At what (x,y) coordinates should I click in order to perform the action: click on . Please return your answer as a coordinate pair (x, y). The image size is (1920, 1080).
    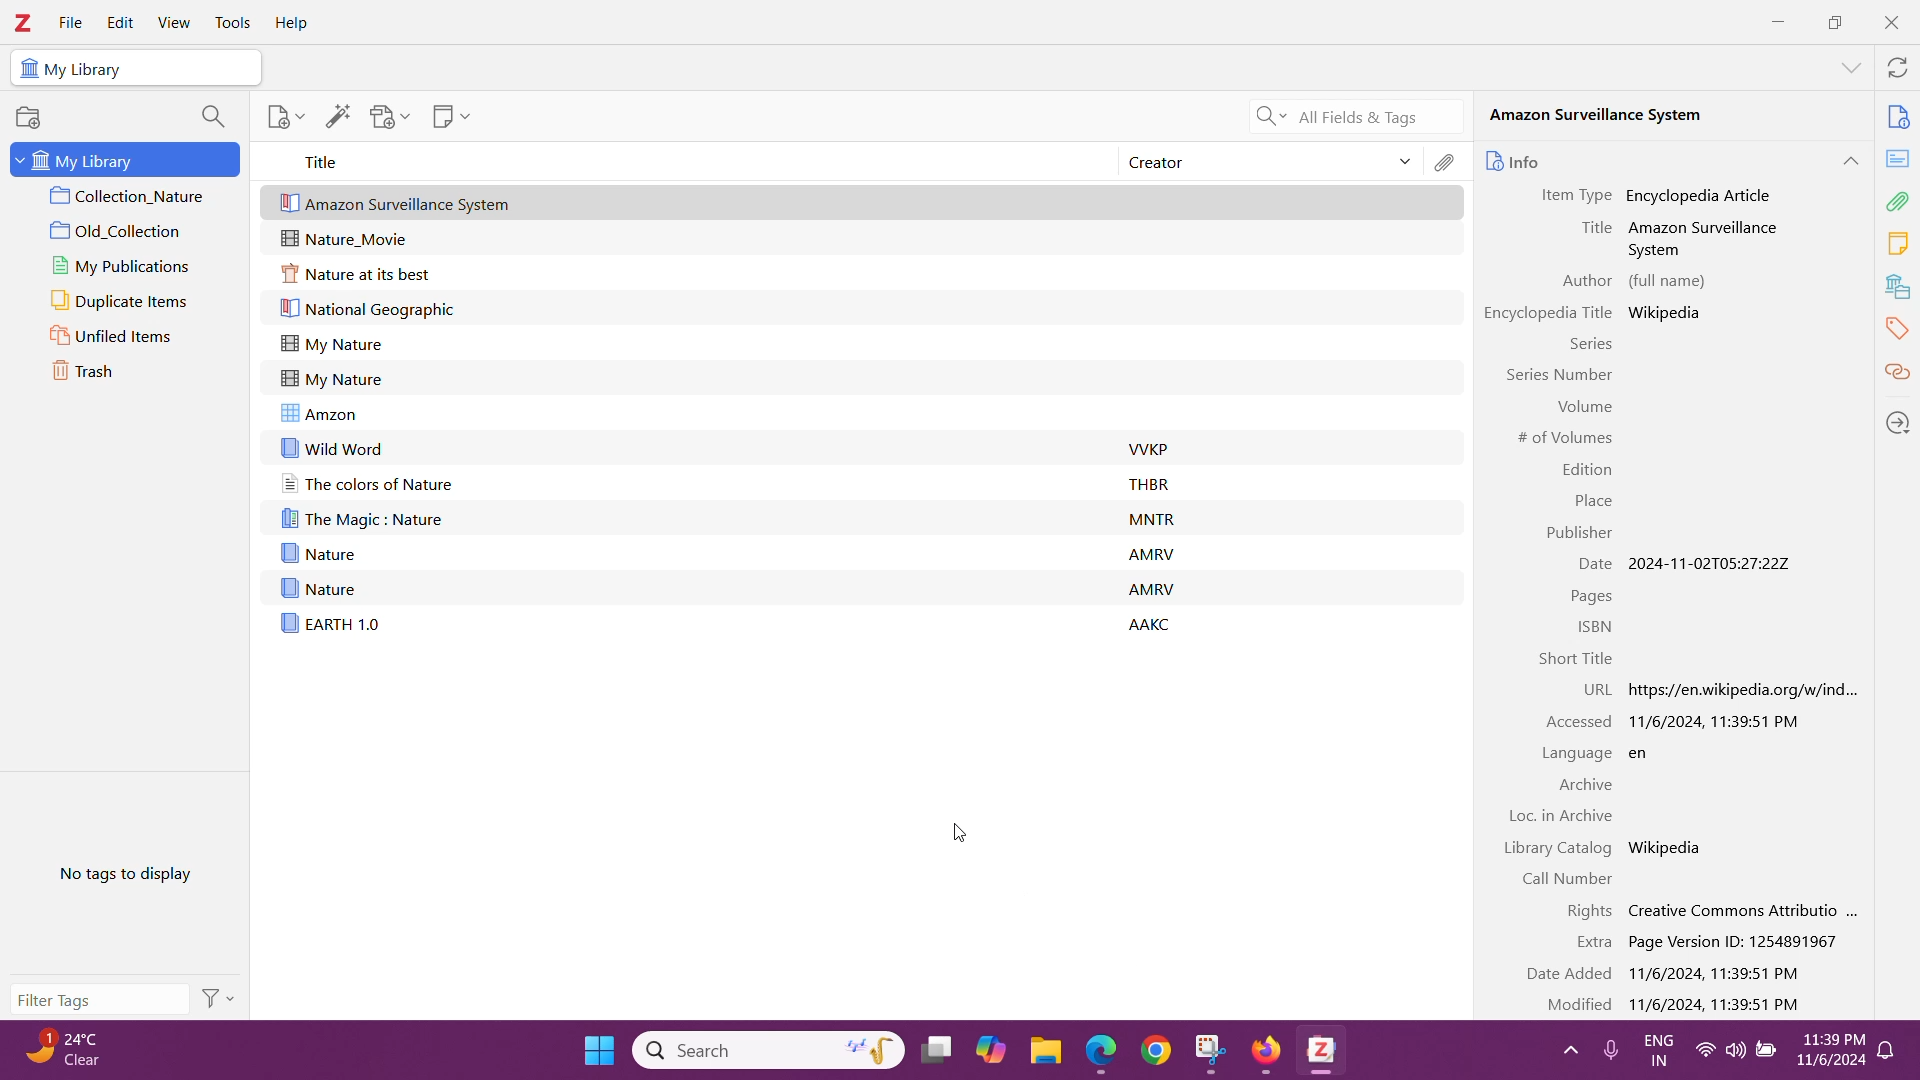
    Looking at the image, I should click on (1587, 565).